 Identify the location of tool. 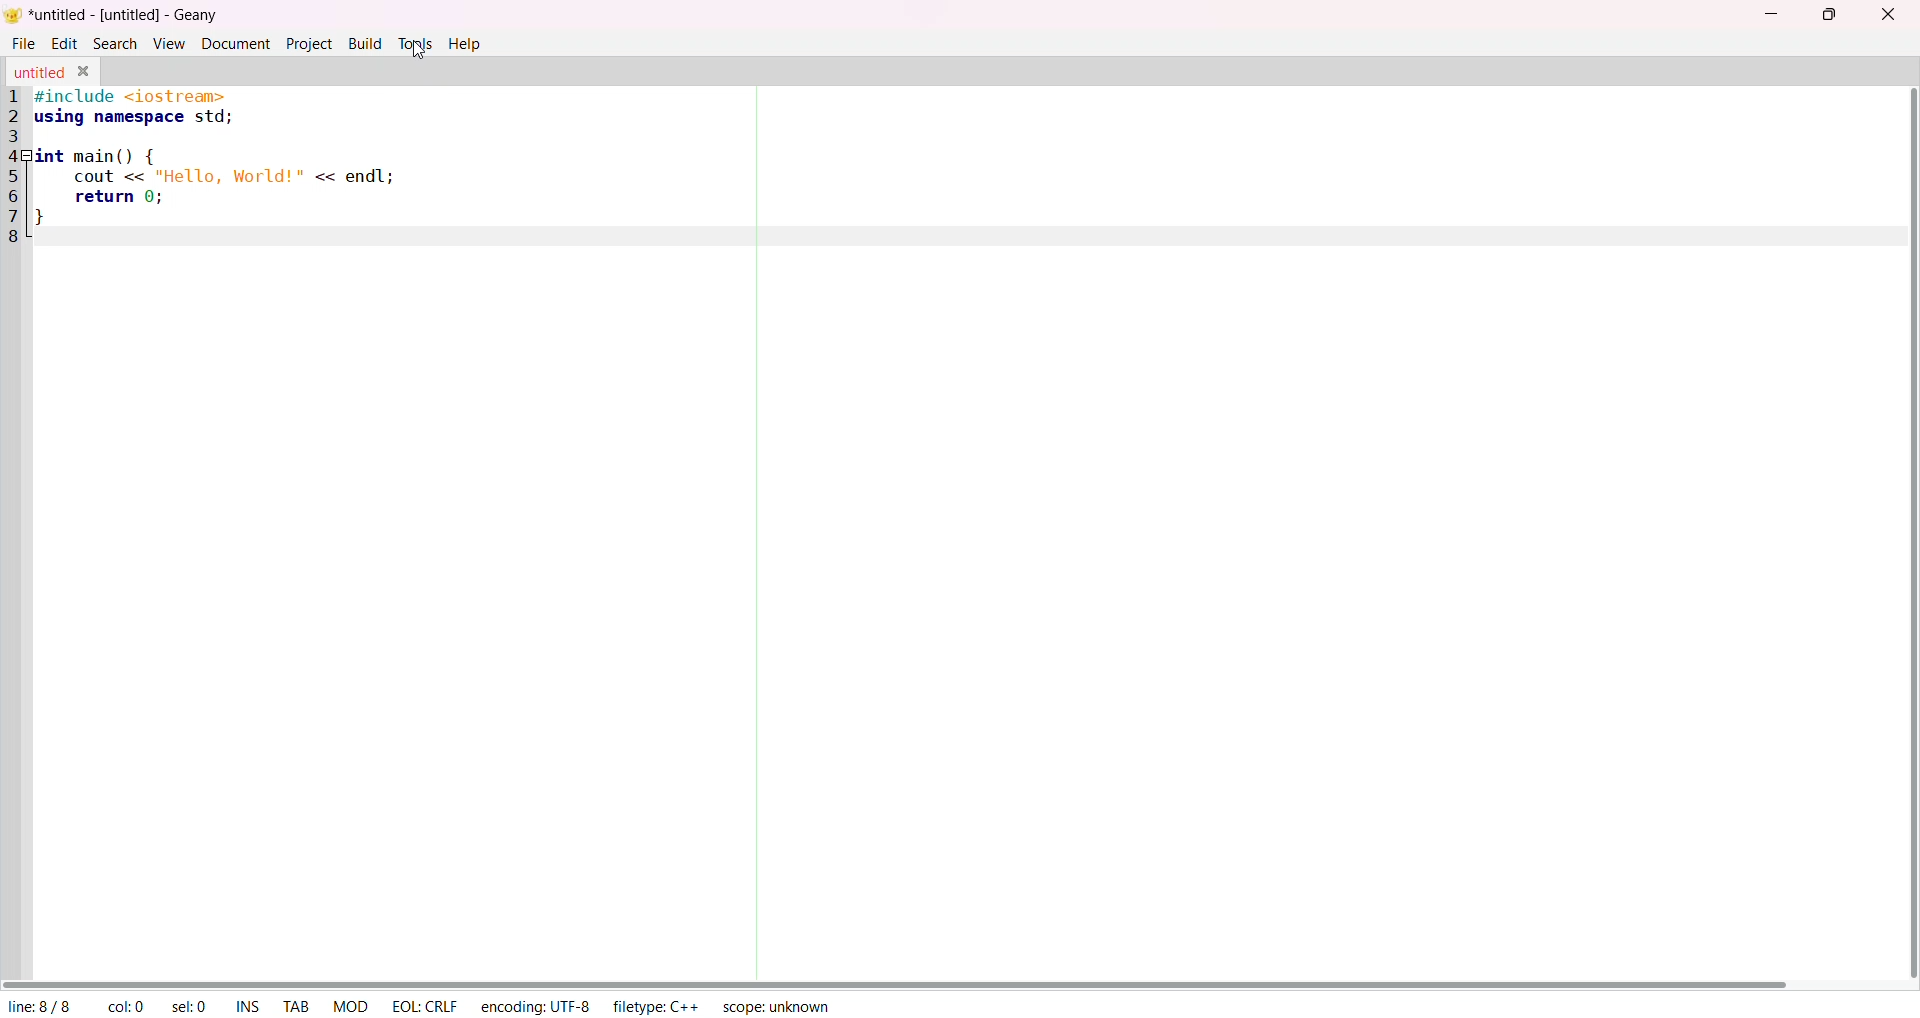
(414, 42).